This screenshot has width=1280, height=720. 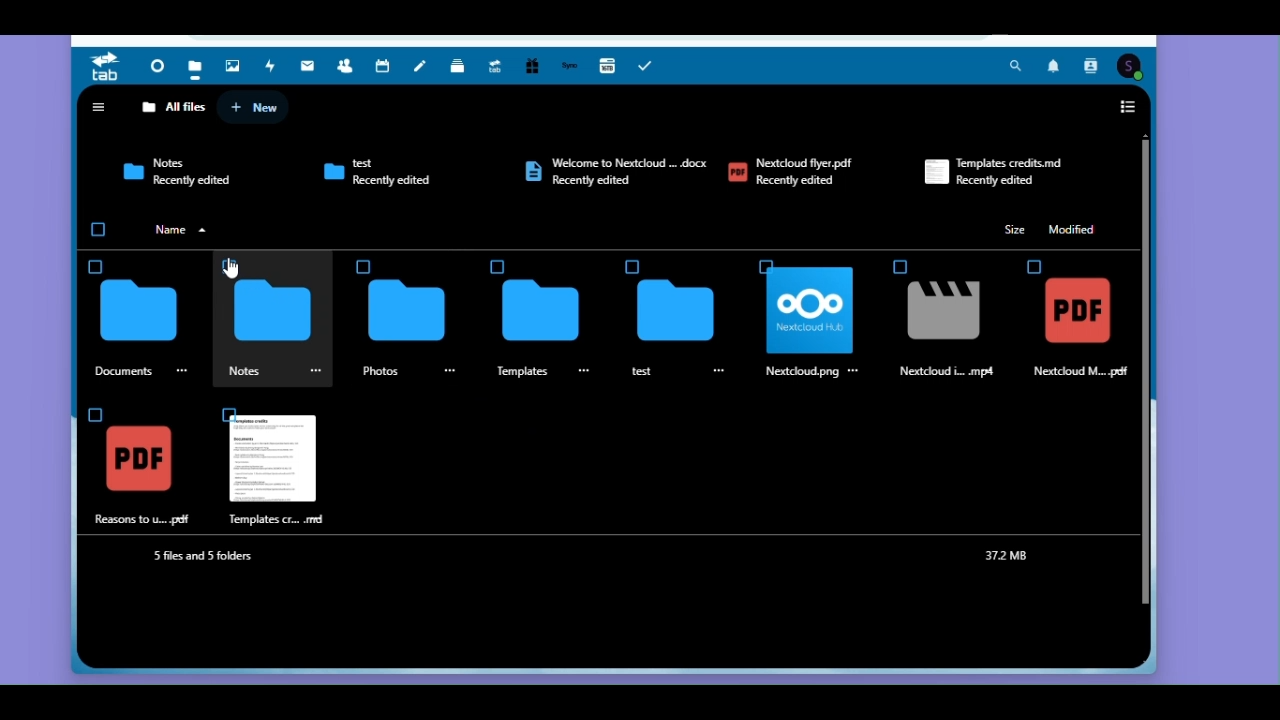 I want to click on Icon, so click(x=135, y=175).